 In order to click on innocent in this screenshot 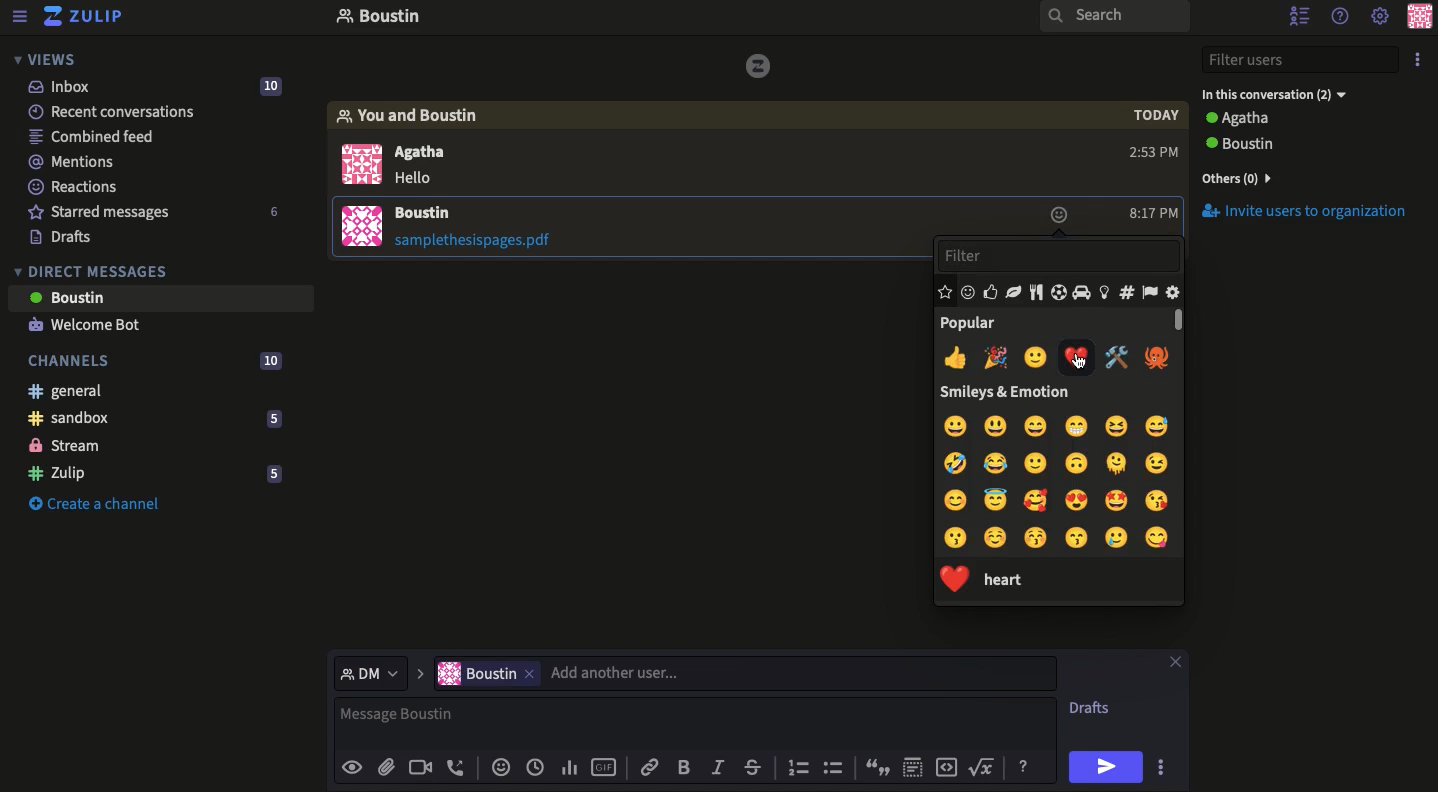, I will do `click(994, 497)`.